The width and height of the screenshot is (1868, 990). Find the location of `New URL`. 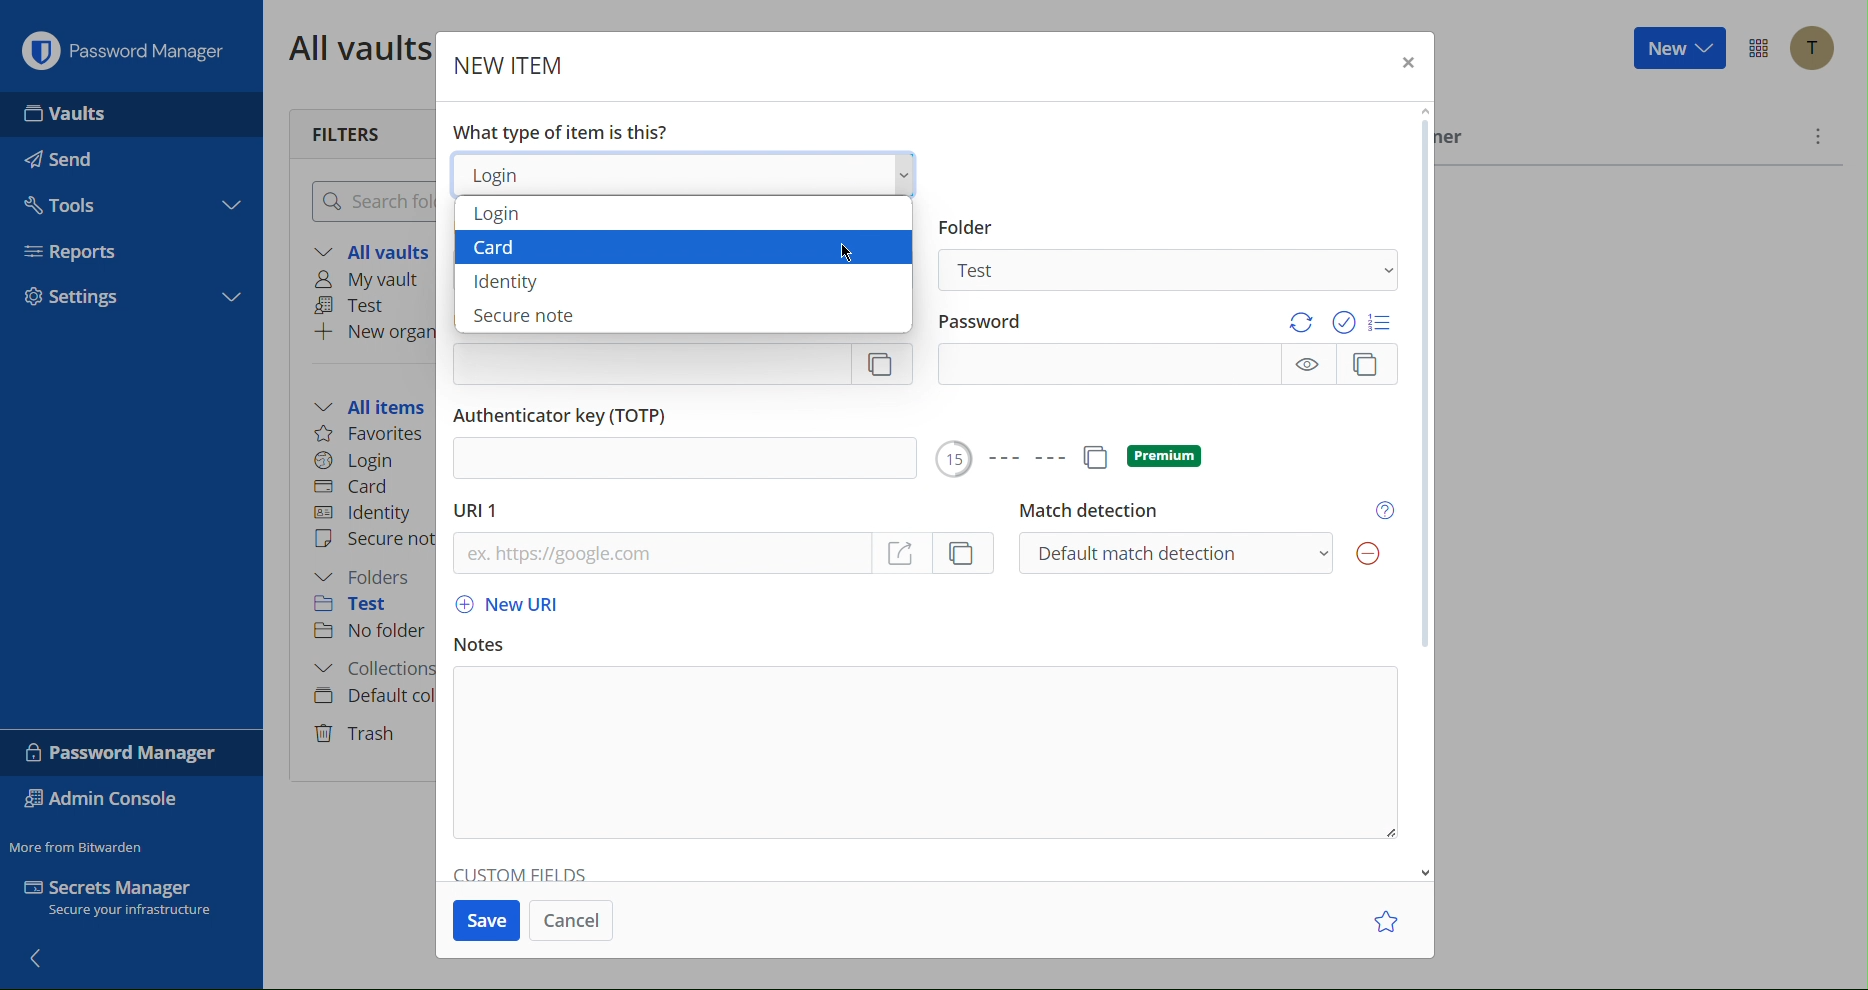

New URL is located at coordinates (513, 605).